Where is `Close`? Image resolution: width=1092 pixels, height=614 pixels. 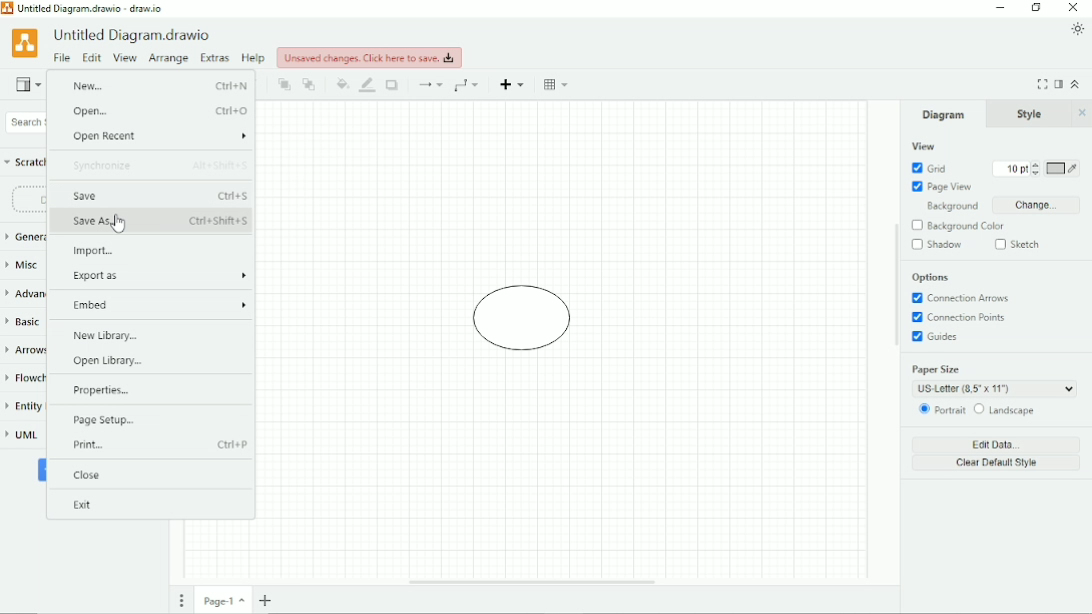
Close is located at coordinates (86, 476).